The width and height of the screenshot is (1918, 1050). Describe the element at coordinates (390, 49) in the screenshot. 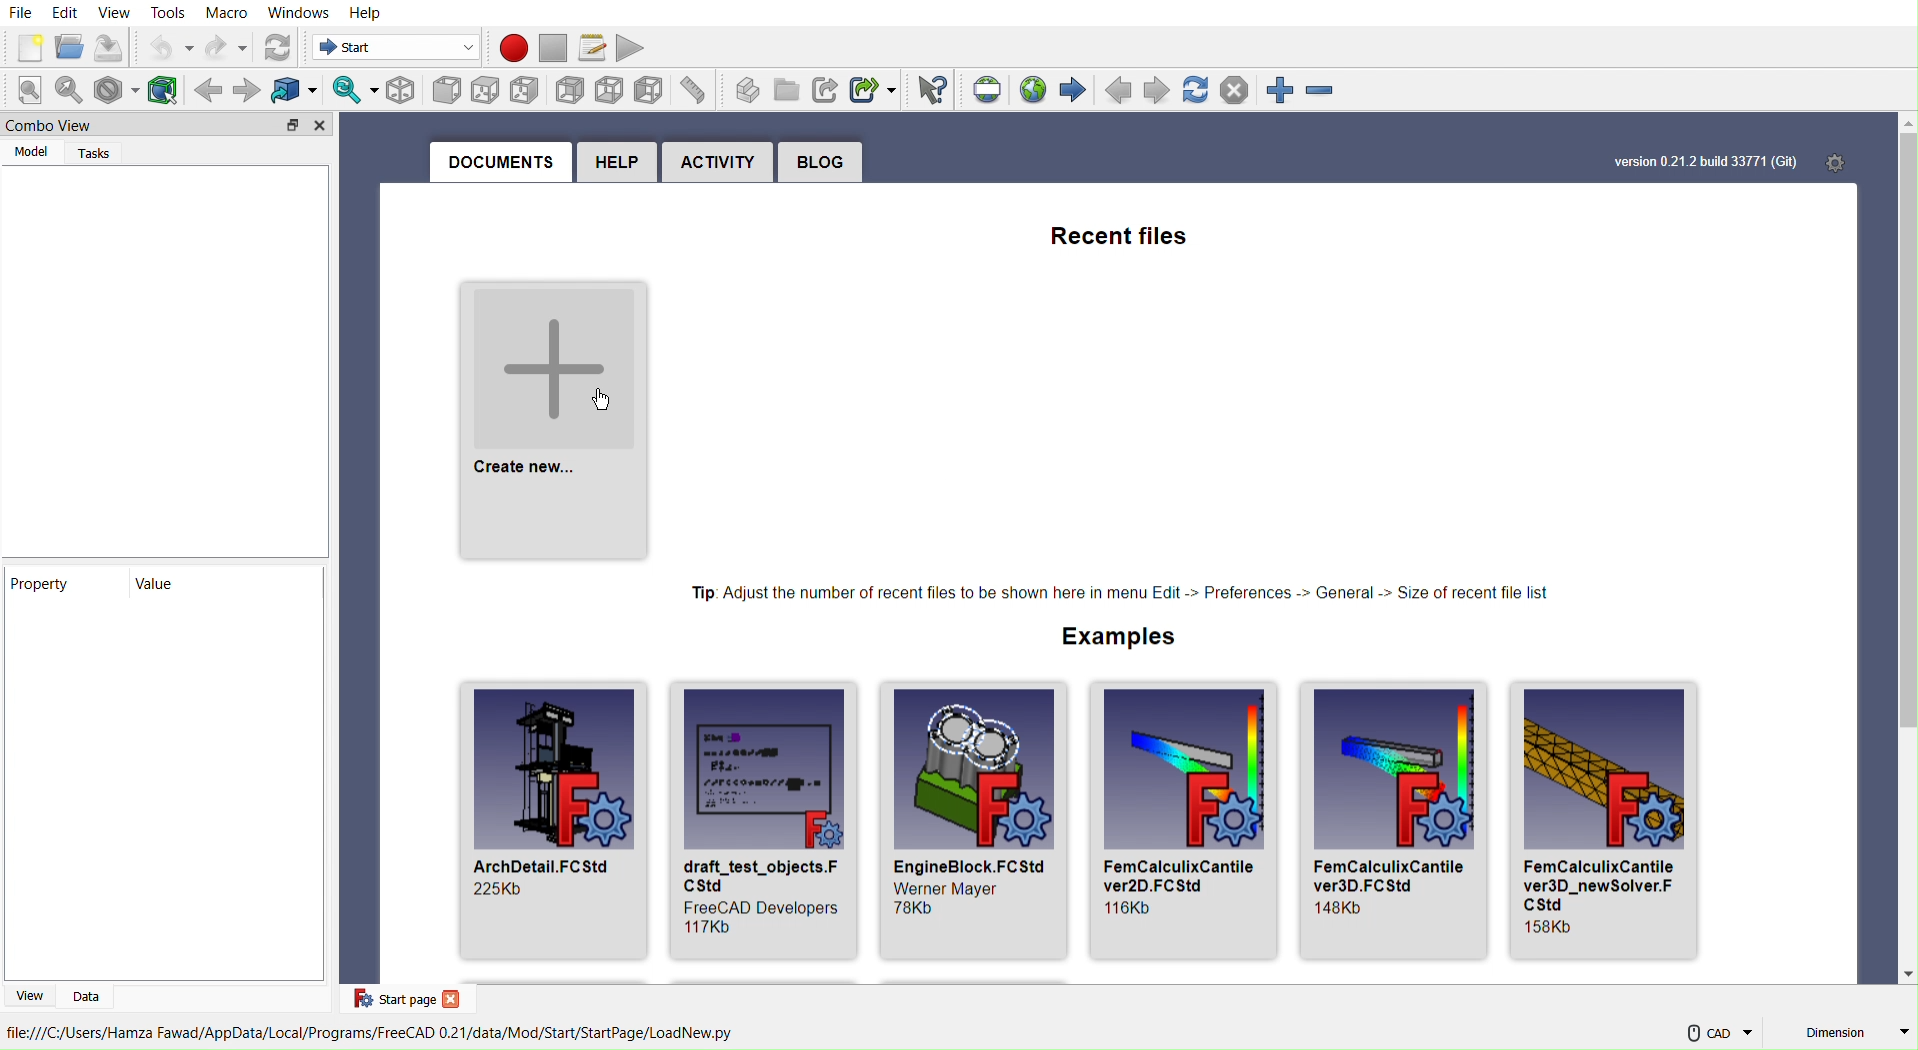

I see `Start` at that location.